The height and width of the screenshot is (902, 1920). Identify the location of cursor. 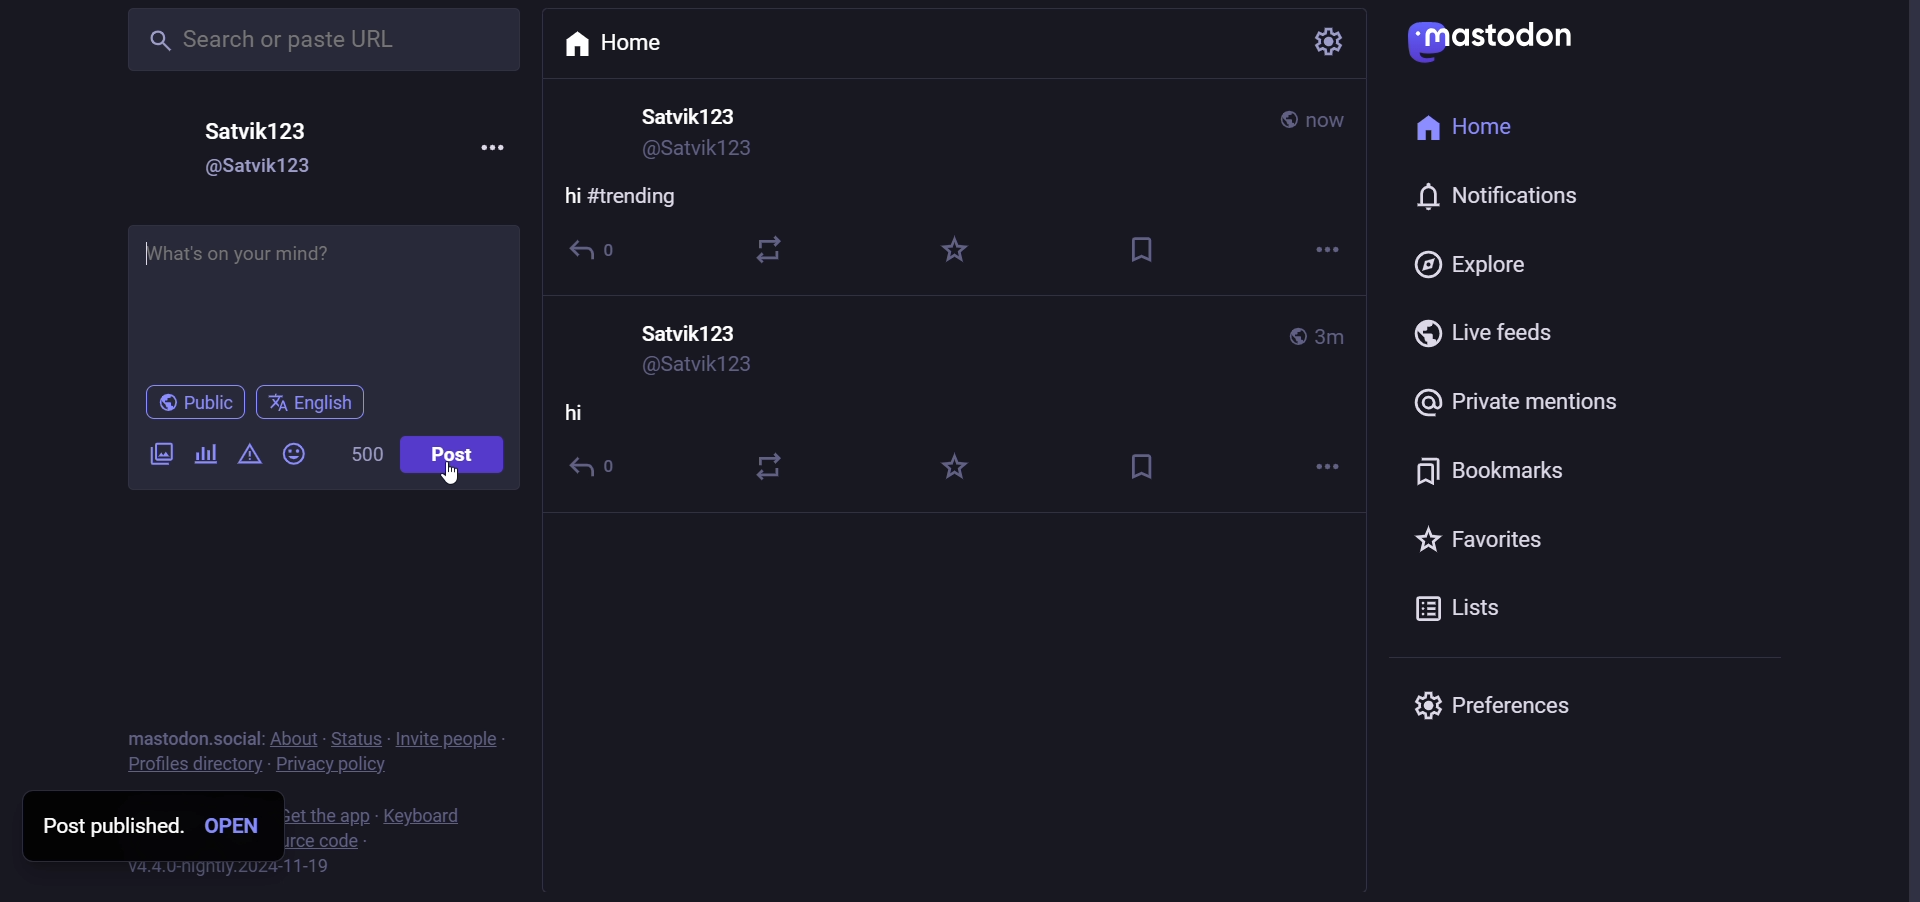
(450, 475).